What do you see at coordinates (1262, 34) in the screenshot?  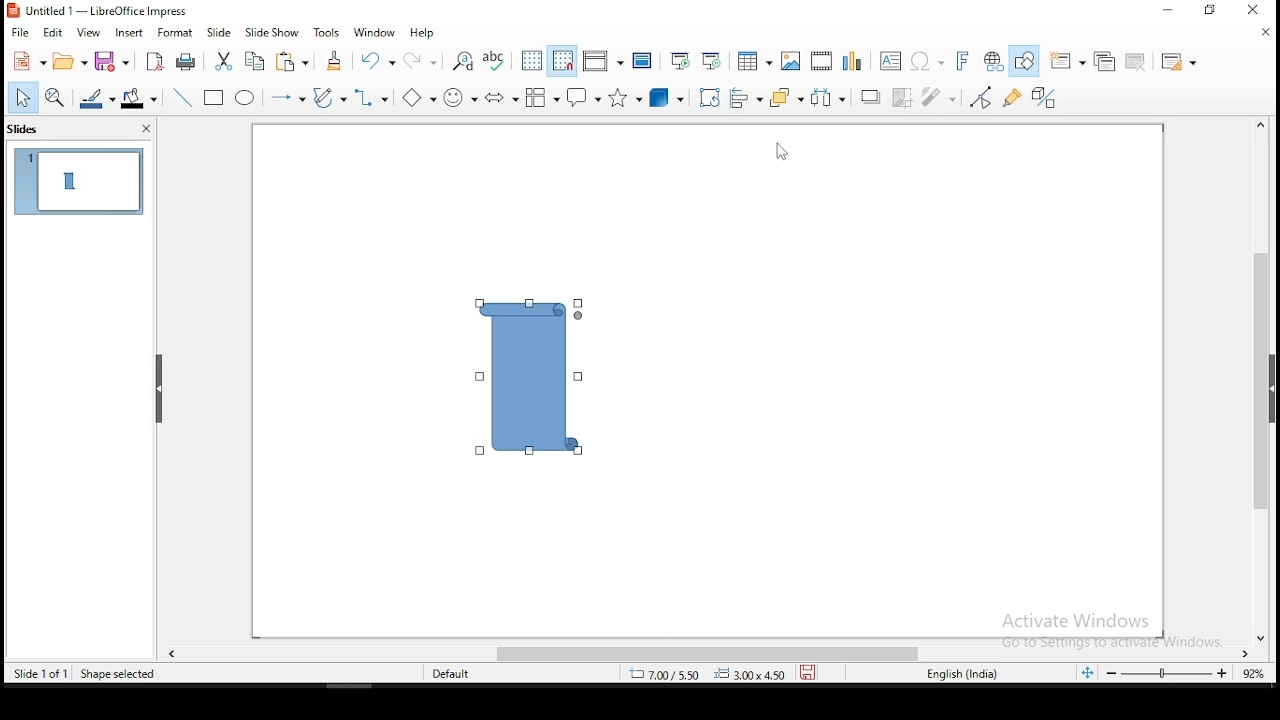 I see `close` at bounding box center [1262, 34].